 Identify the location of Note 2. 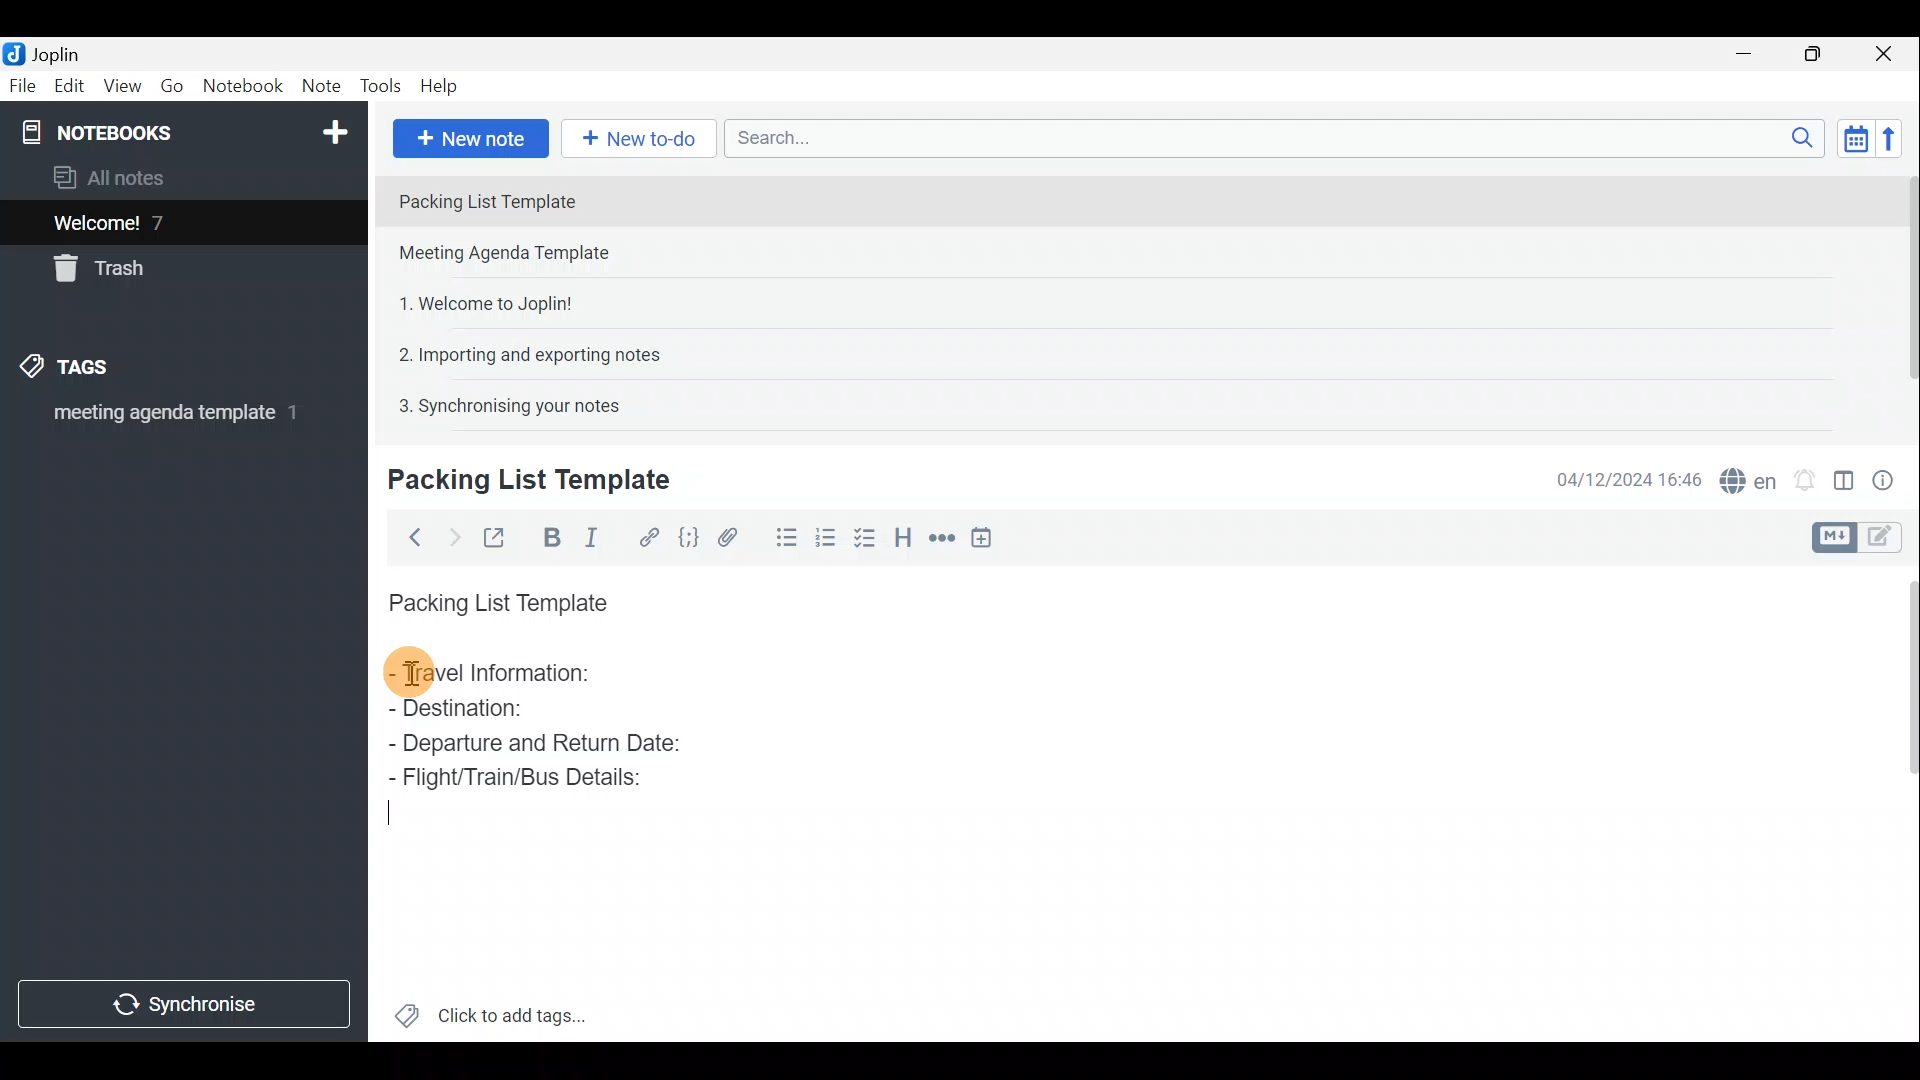
(524, 255).